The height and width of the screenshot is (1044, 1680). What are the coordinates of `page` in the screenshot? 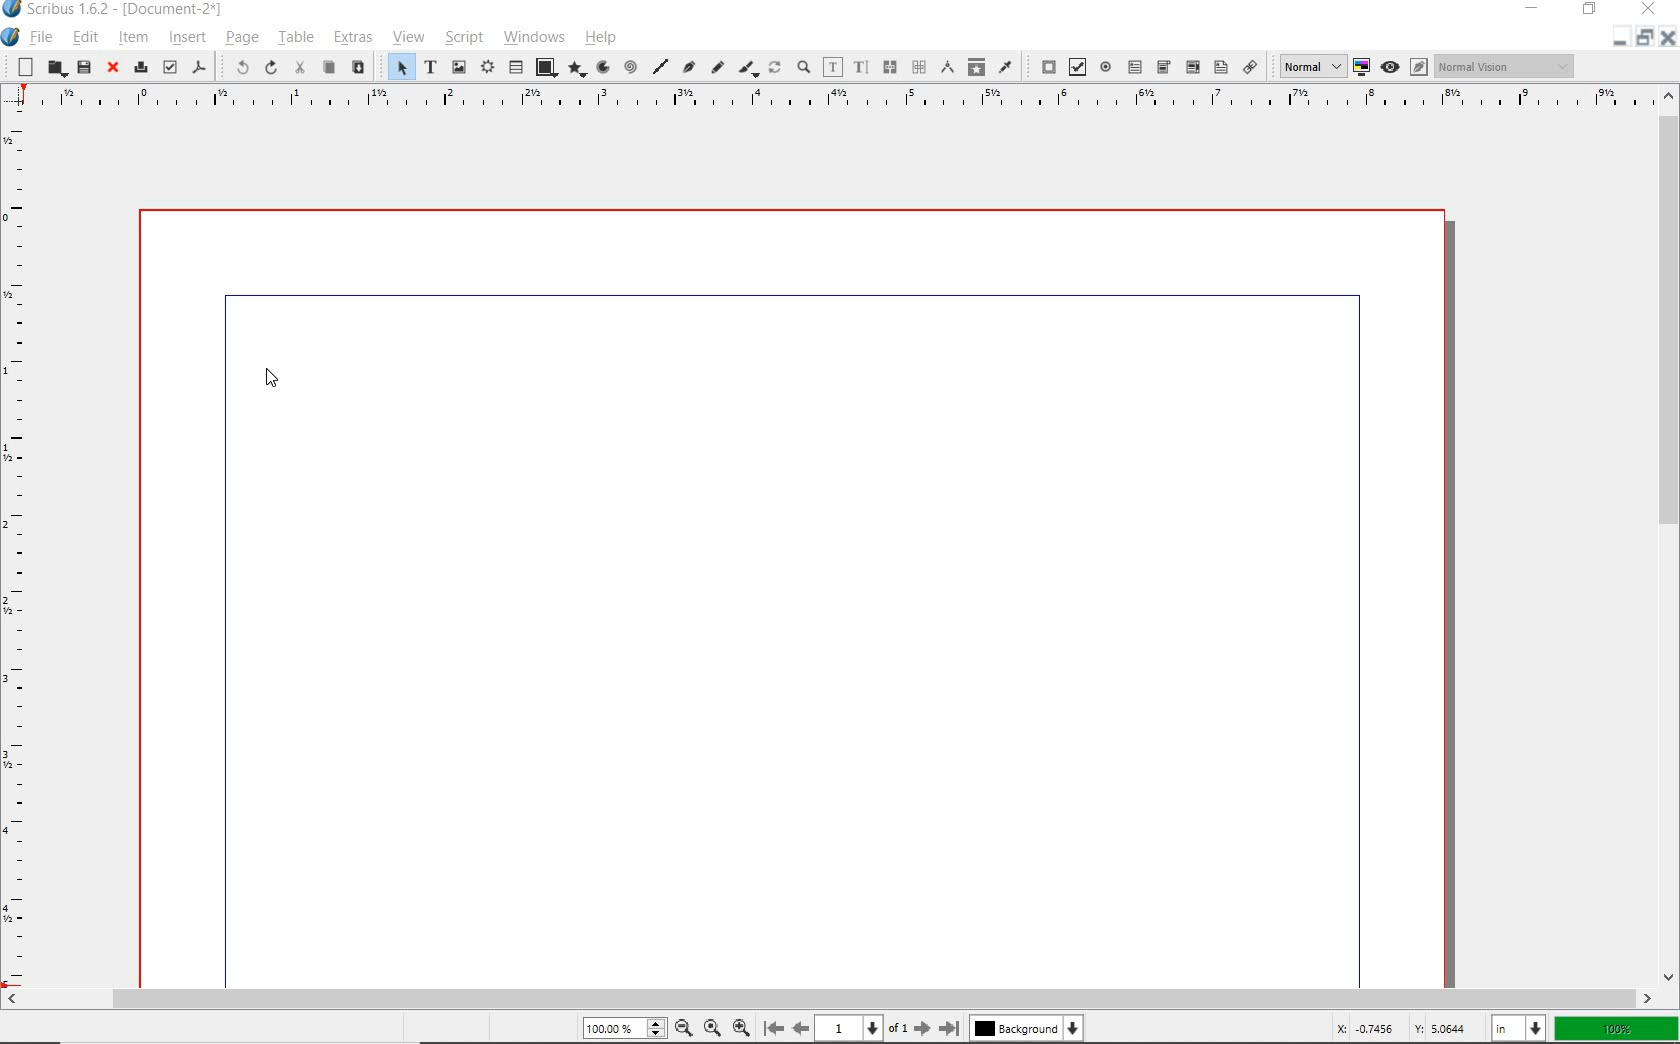 It's located at (242, 37).